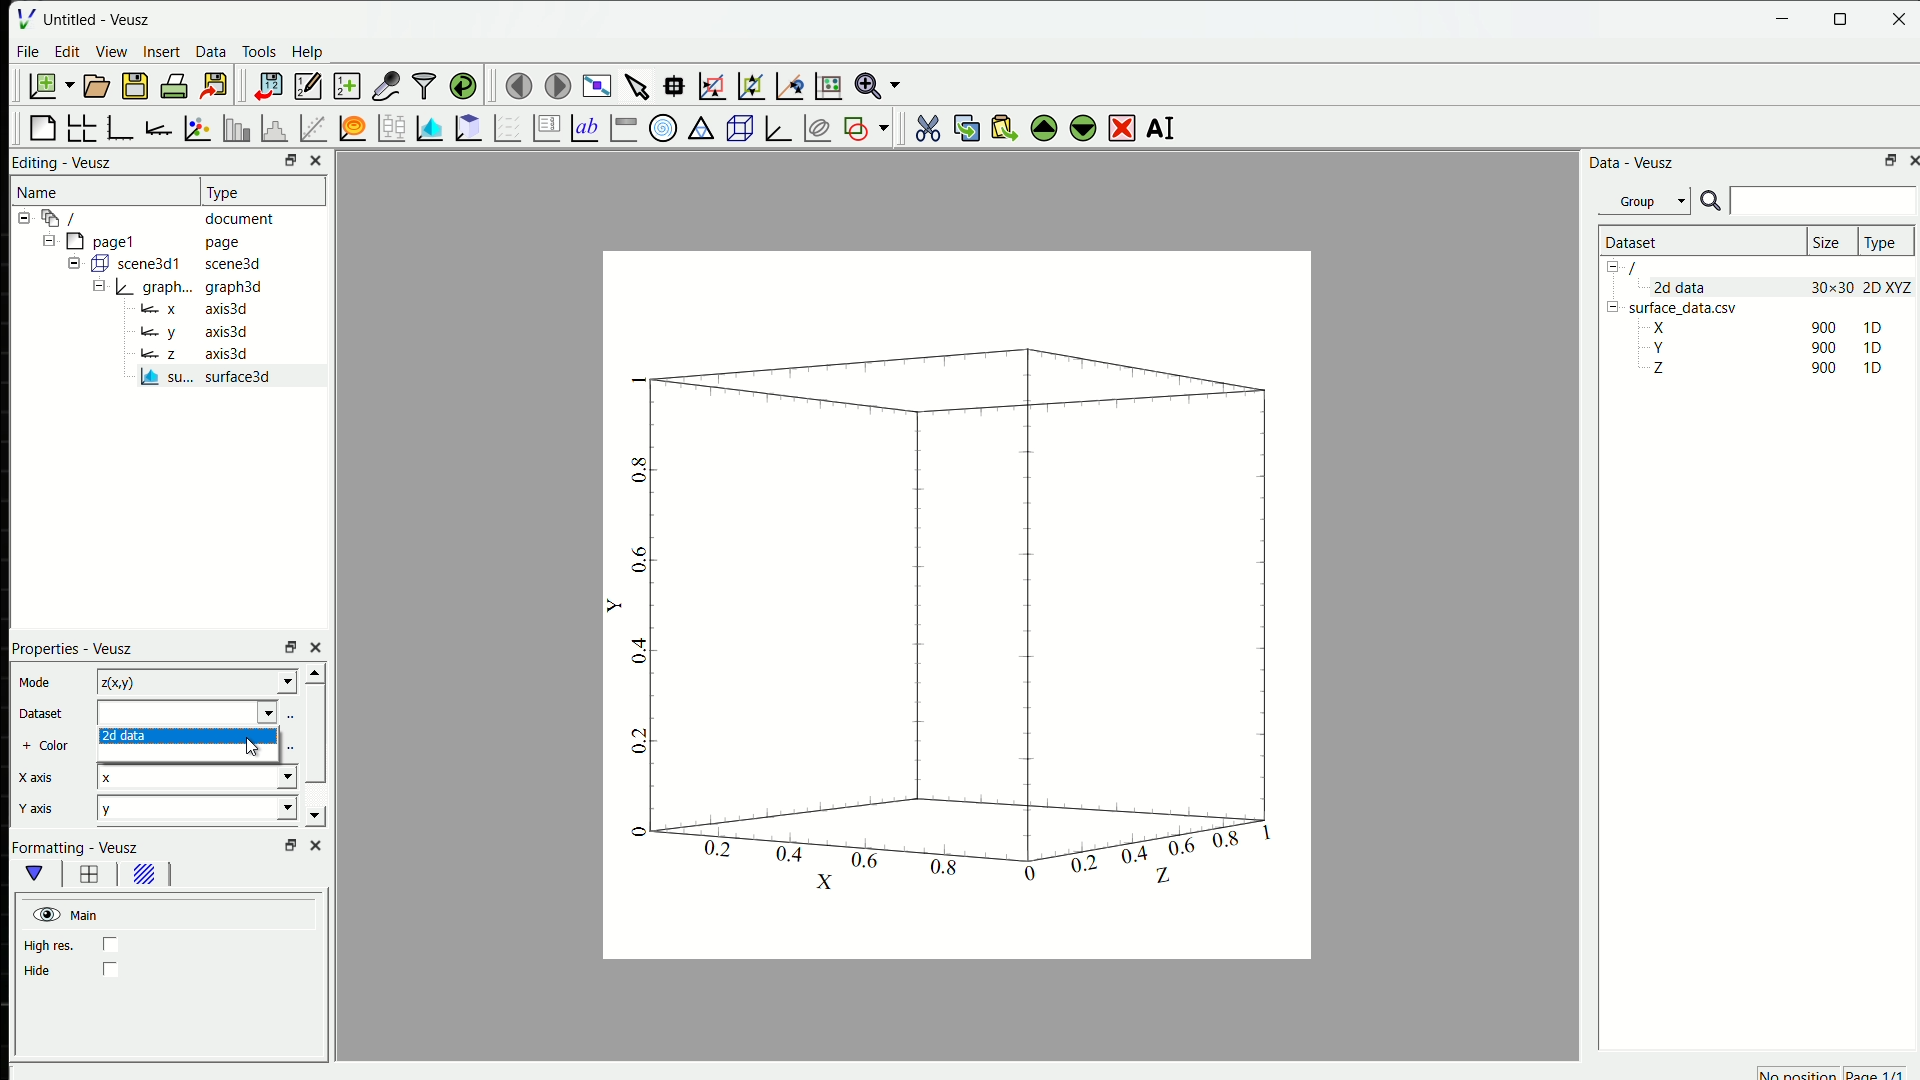 The width and height of the screenshot is (1920, 1080). Describe the element at coordinates (1841, 19) in the screenshot. I see `maximise` at that location.